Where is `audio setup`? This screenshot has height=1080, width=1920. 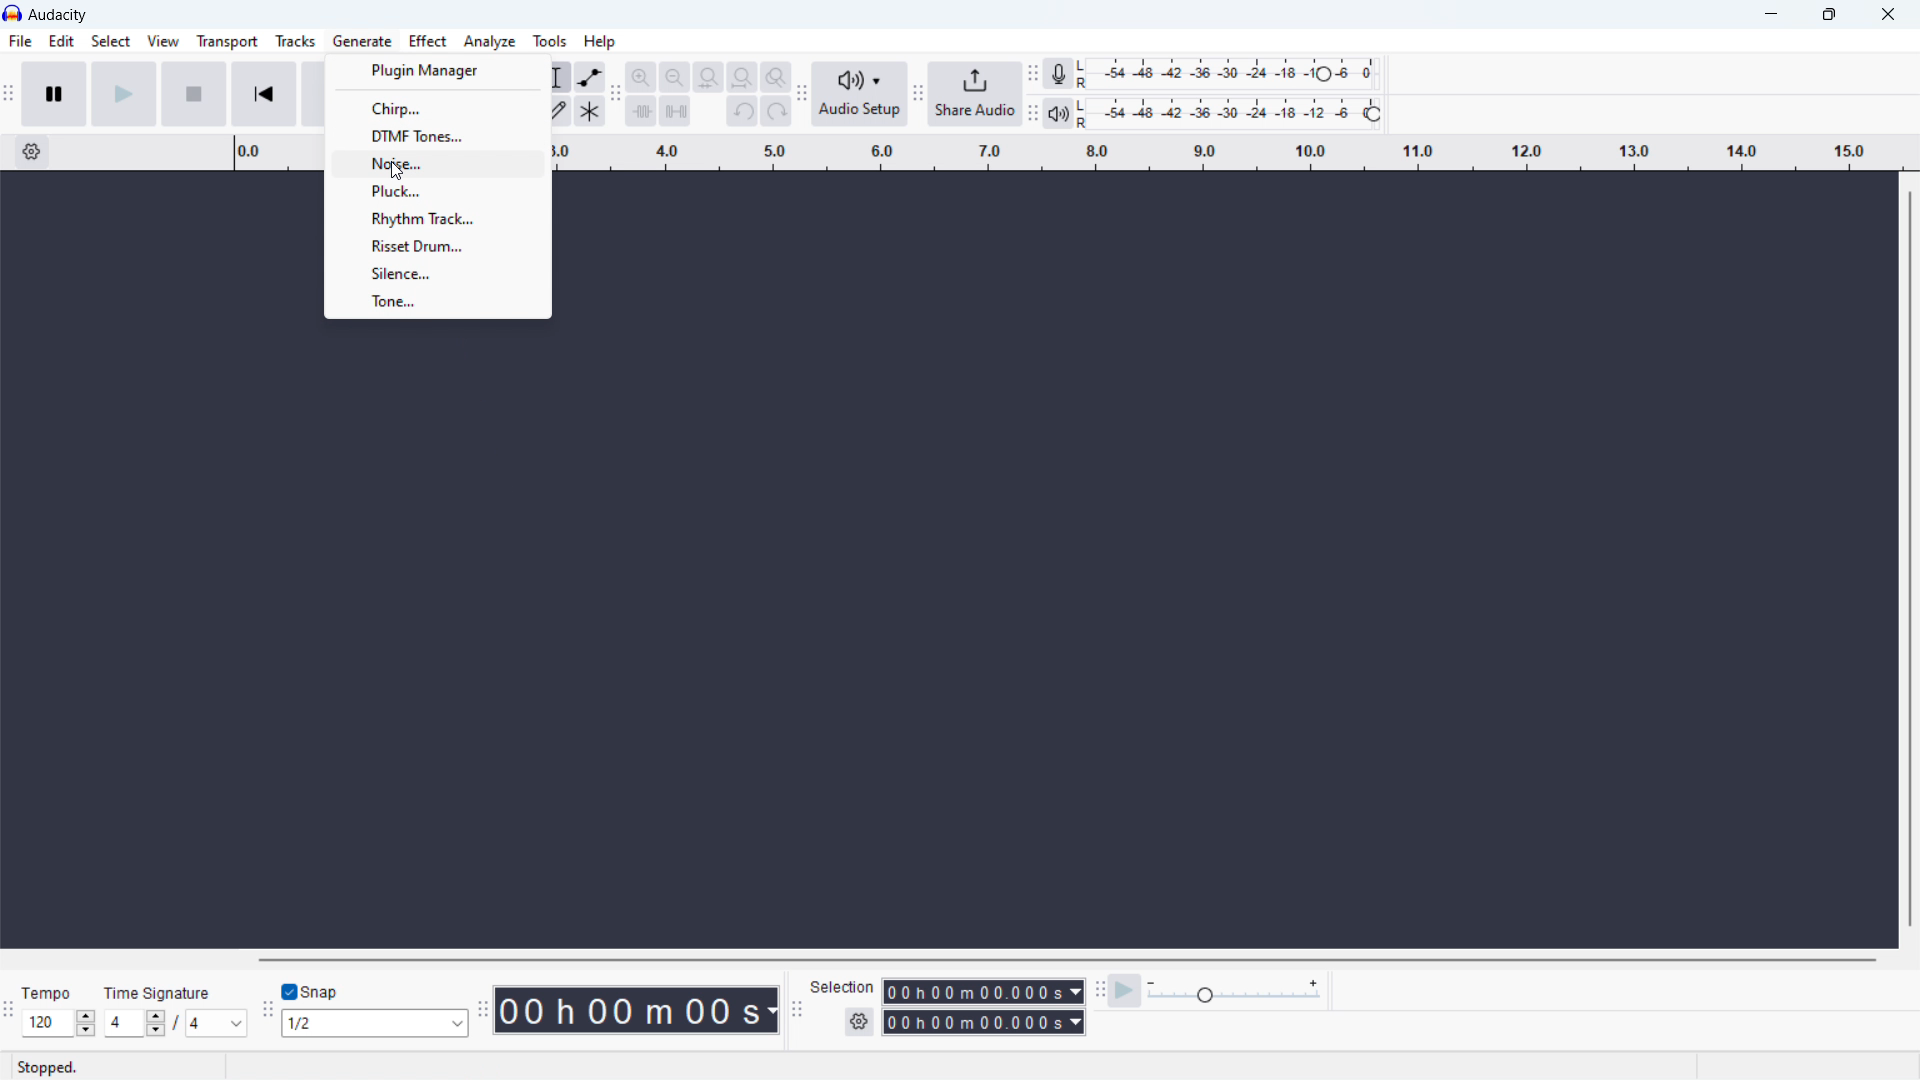 audio setup is located at coordinates (859, 94).